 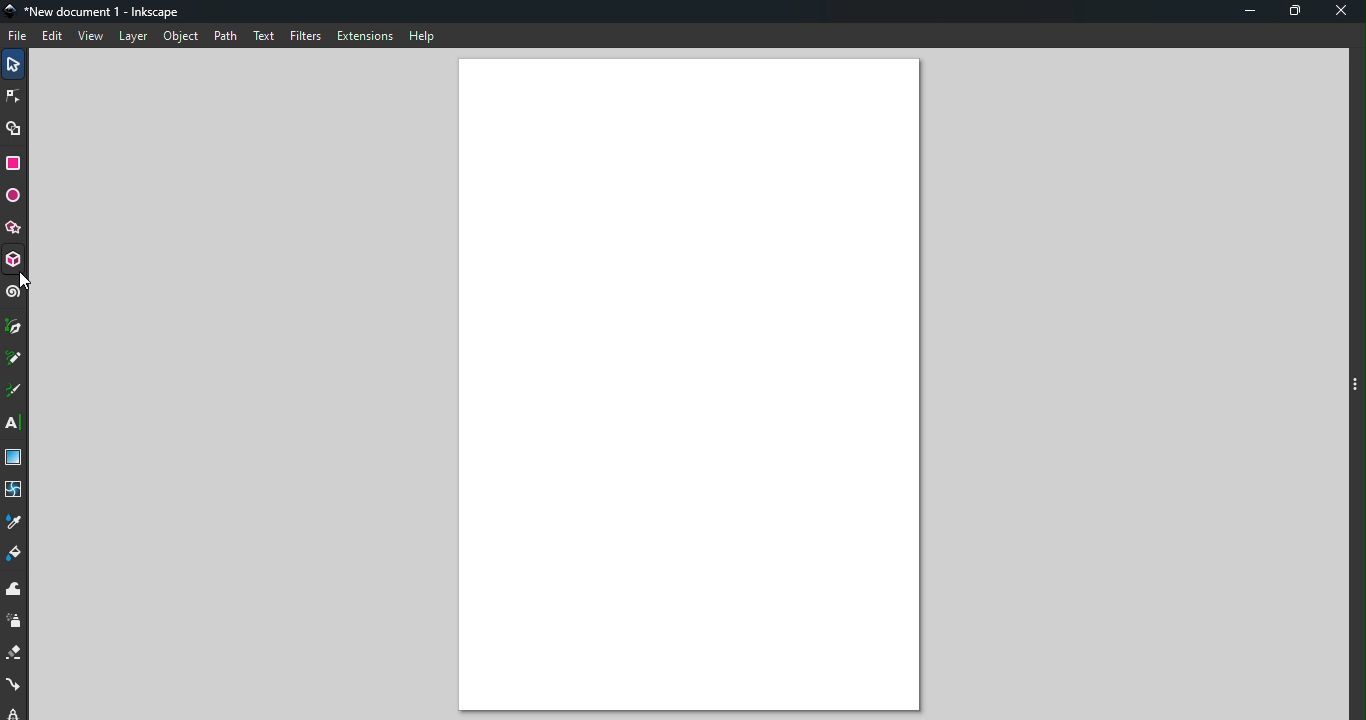 I want to click on View, so click(x=91, y=36).